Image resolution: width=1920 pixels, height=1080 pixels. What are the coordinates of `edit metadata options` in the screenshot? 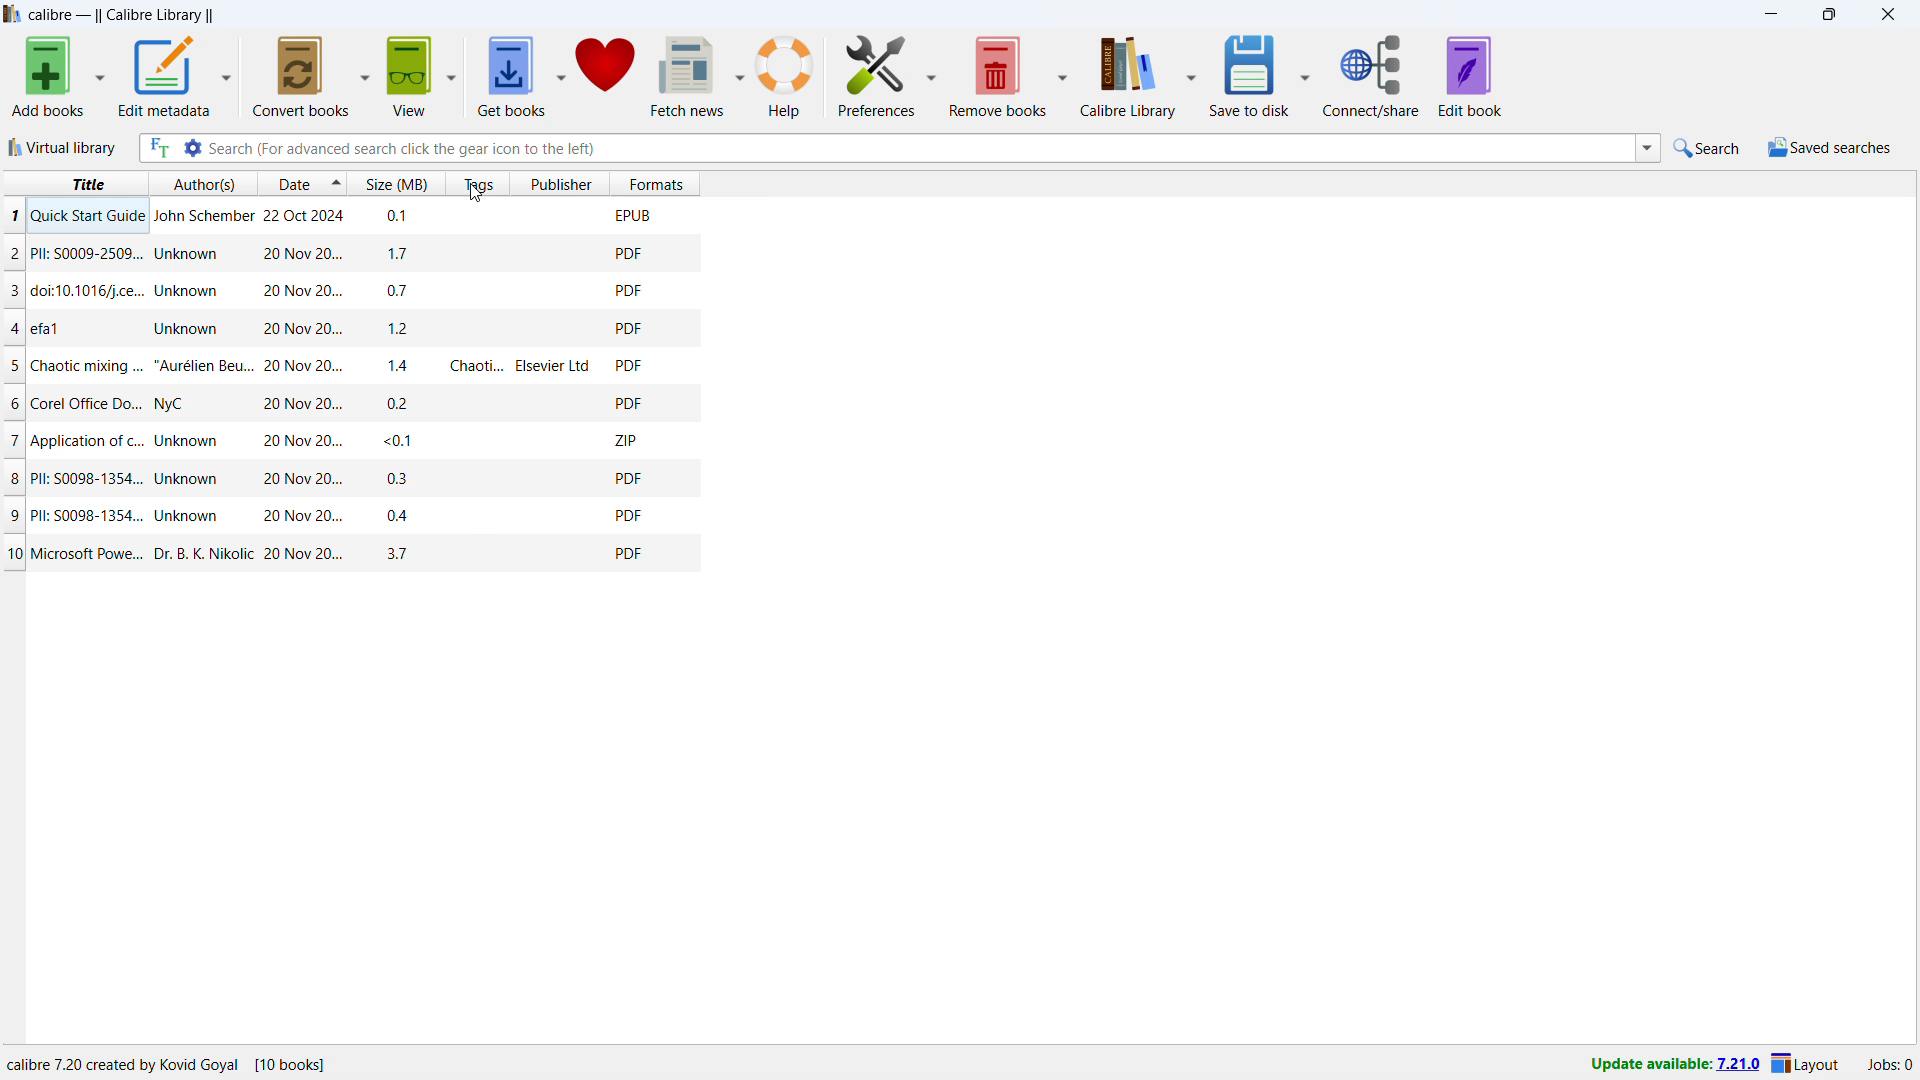 It's located at (225, 74).